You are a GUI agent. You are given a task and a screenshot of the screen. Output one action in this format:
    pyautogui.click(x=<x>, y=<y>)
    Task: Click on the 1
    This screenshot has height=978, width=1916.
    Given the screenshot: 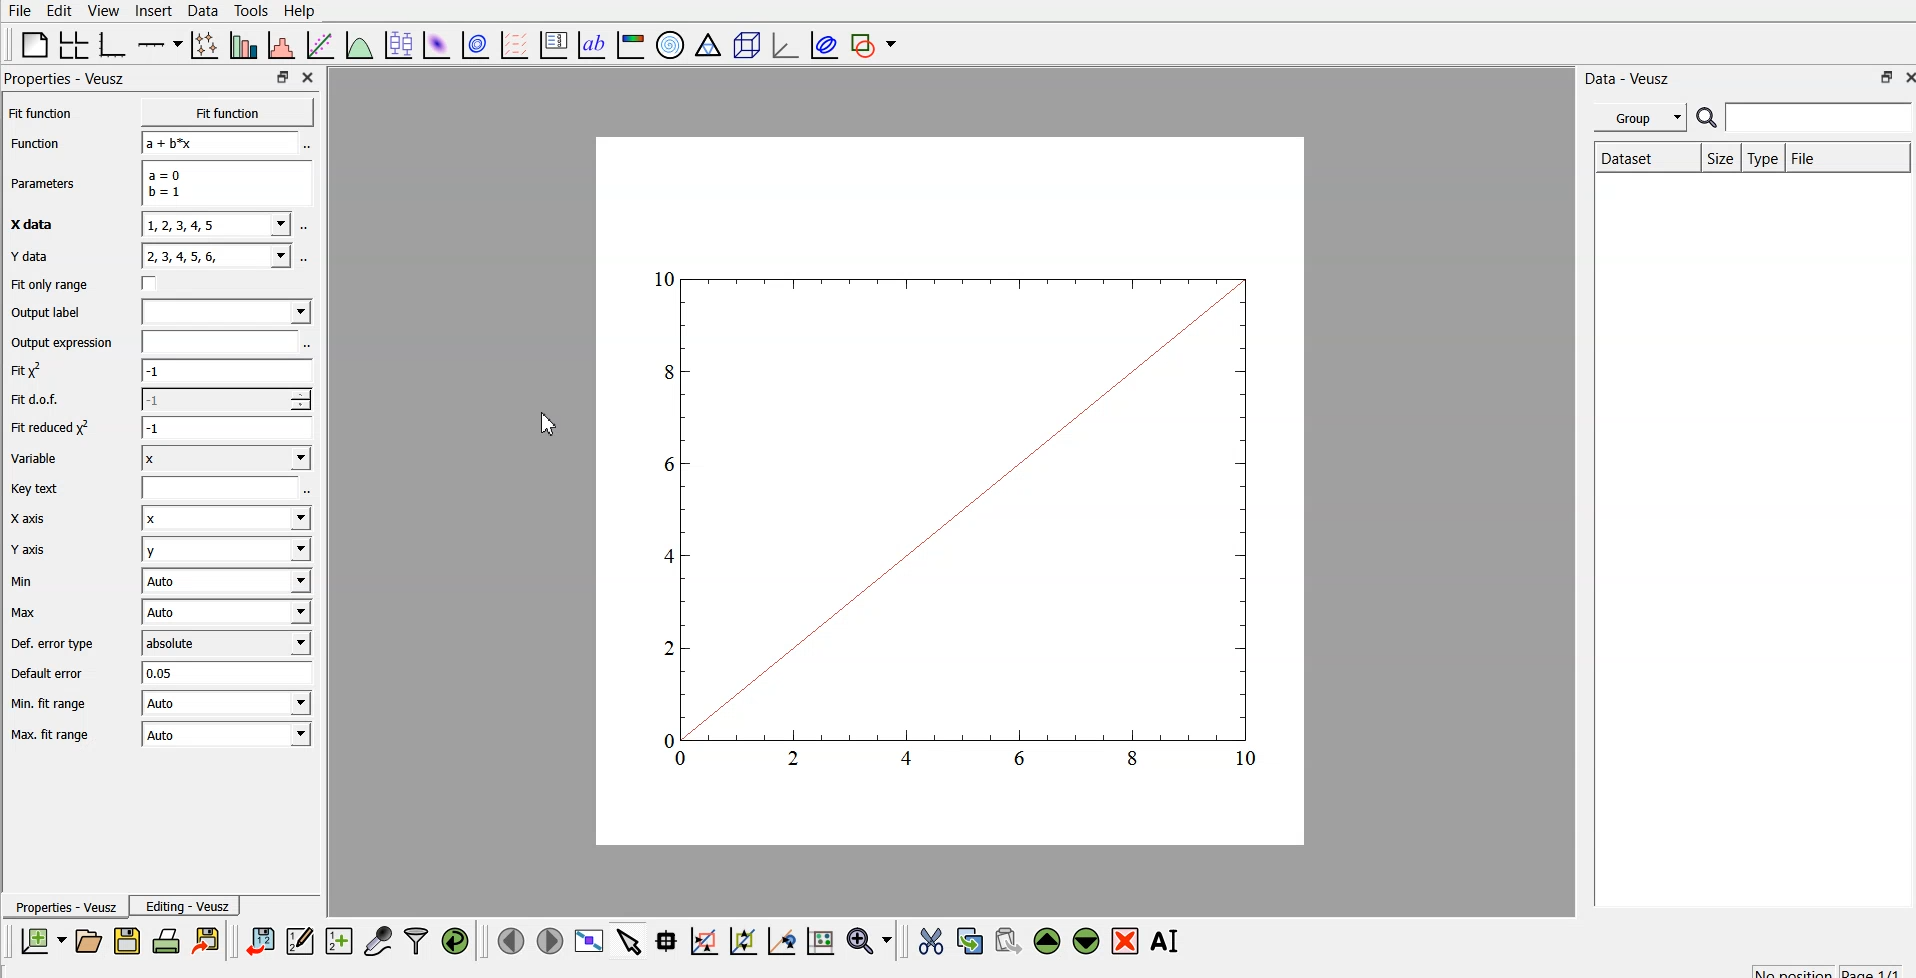 What is the action you would take?
    pyautogui.click(x=229, y=402)
    